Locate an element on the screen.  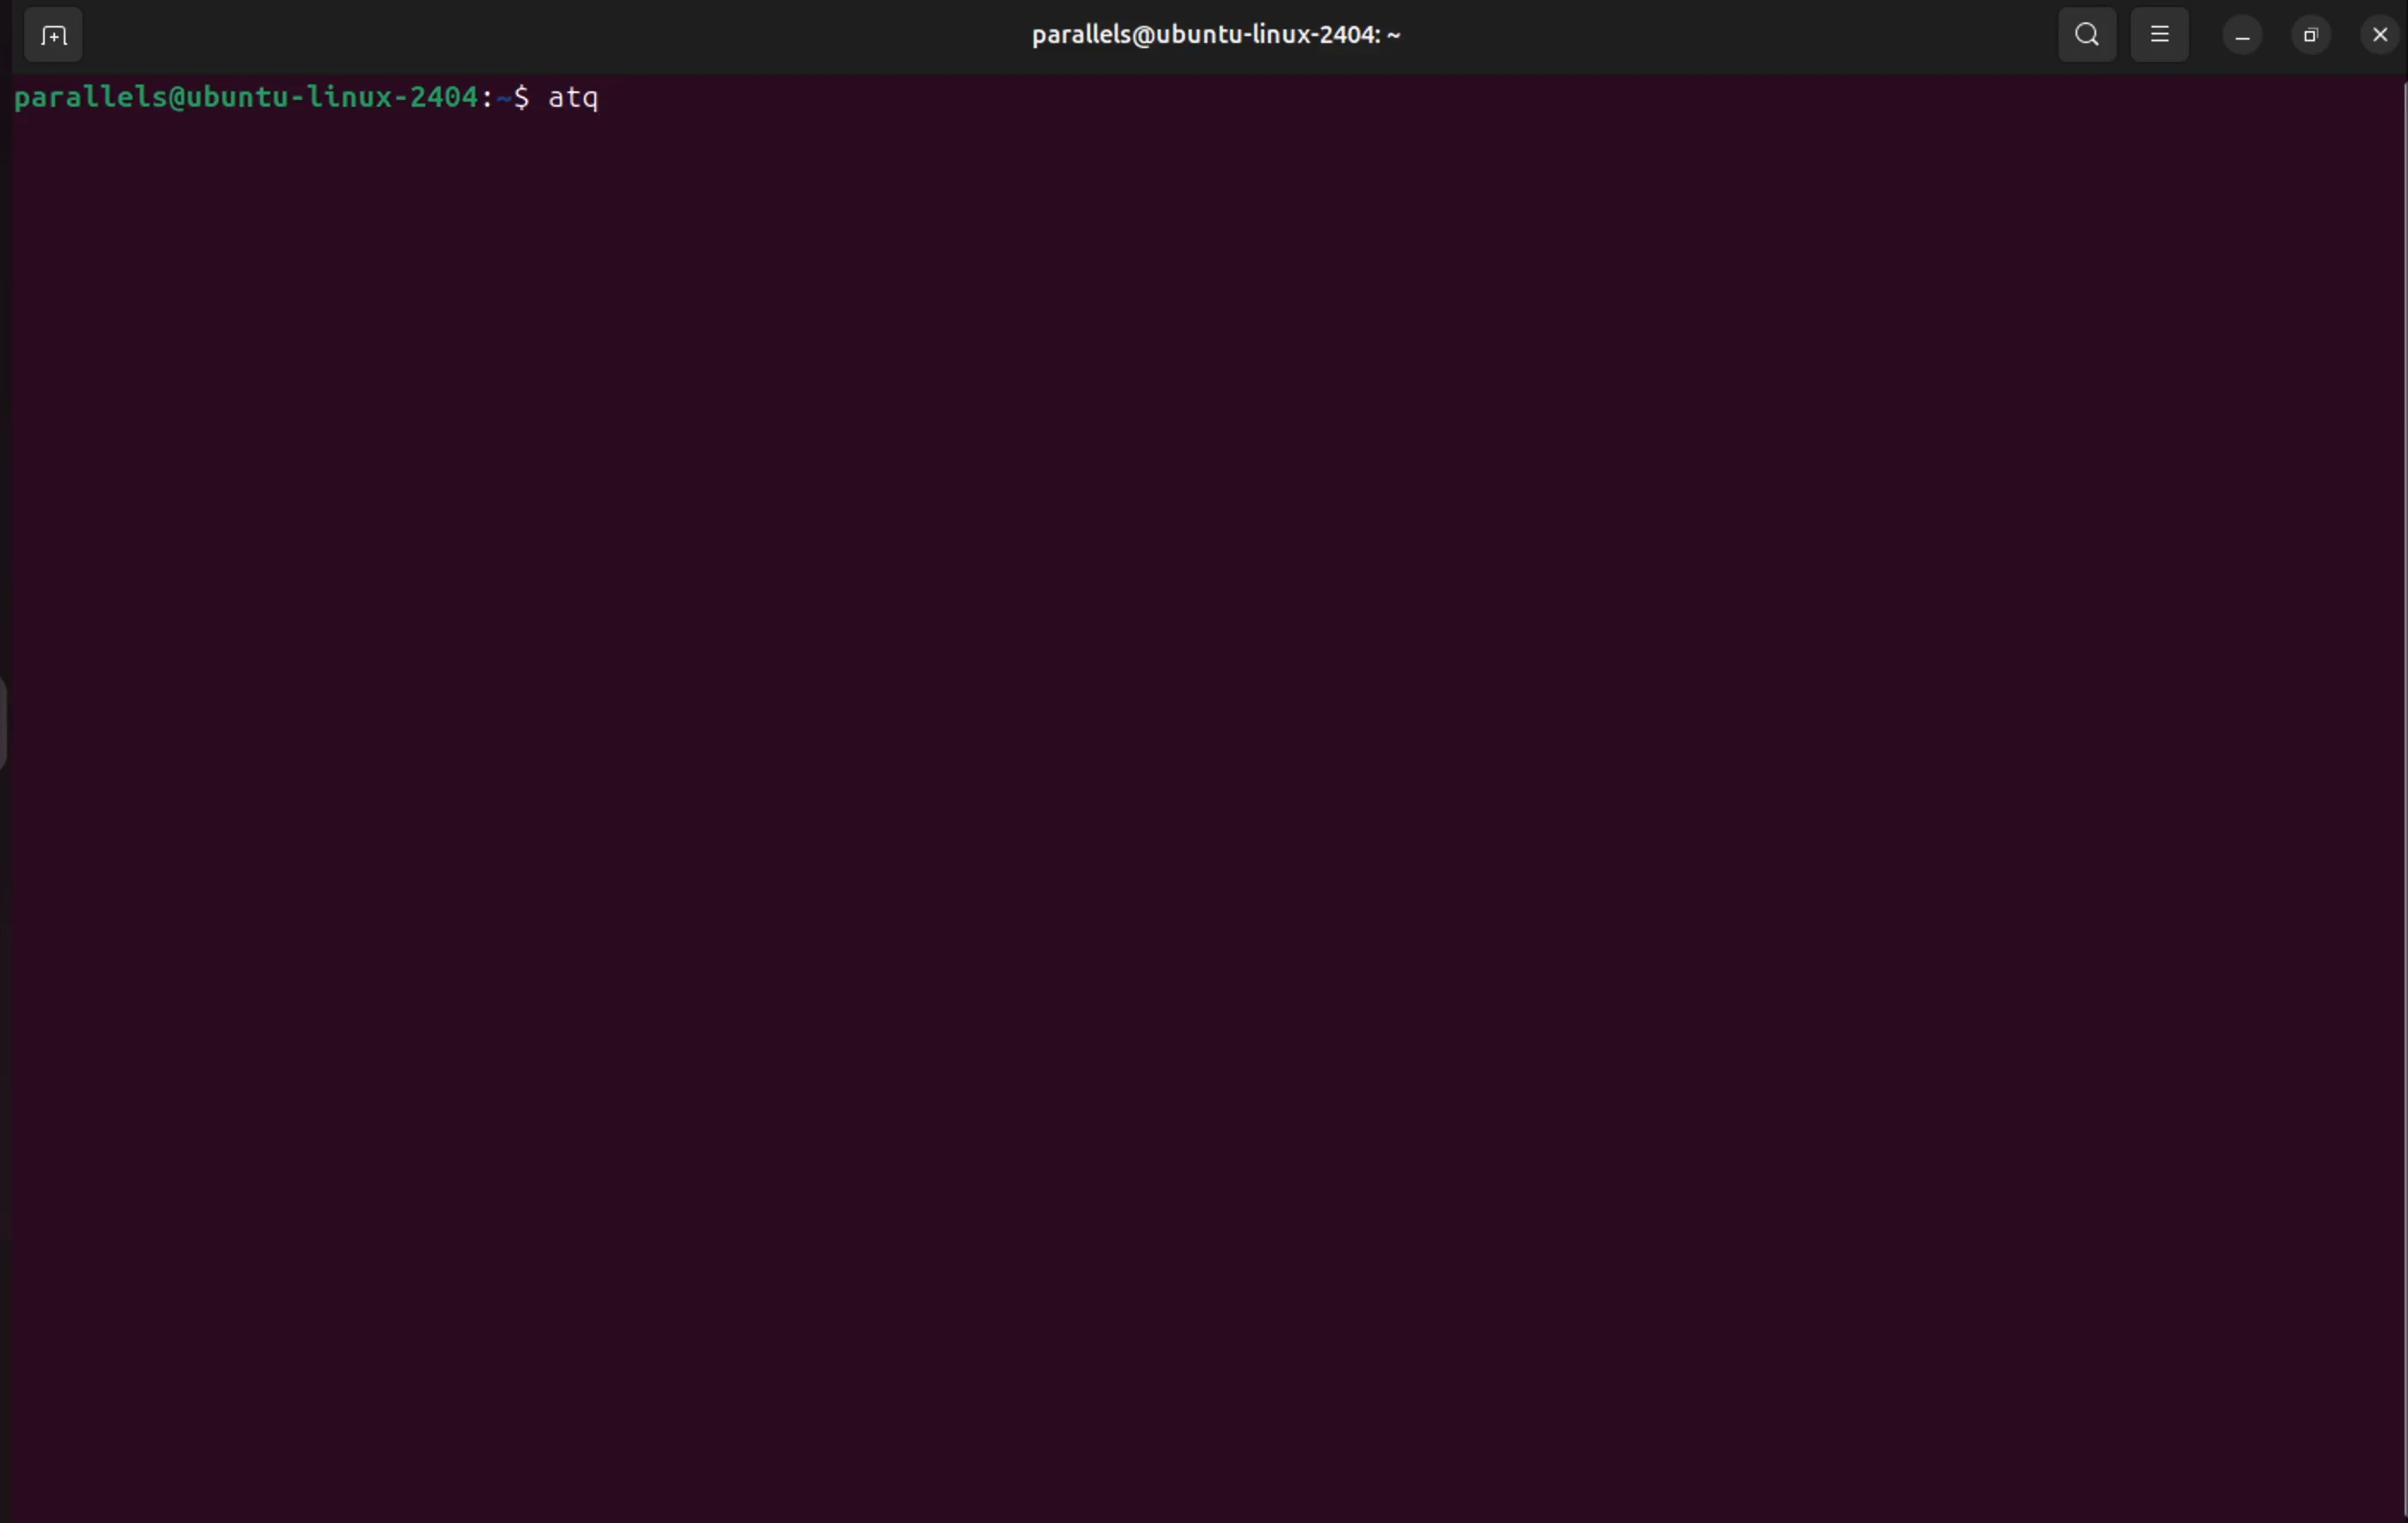
resize is located at coordinates (2308, 36).